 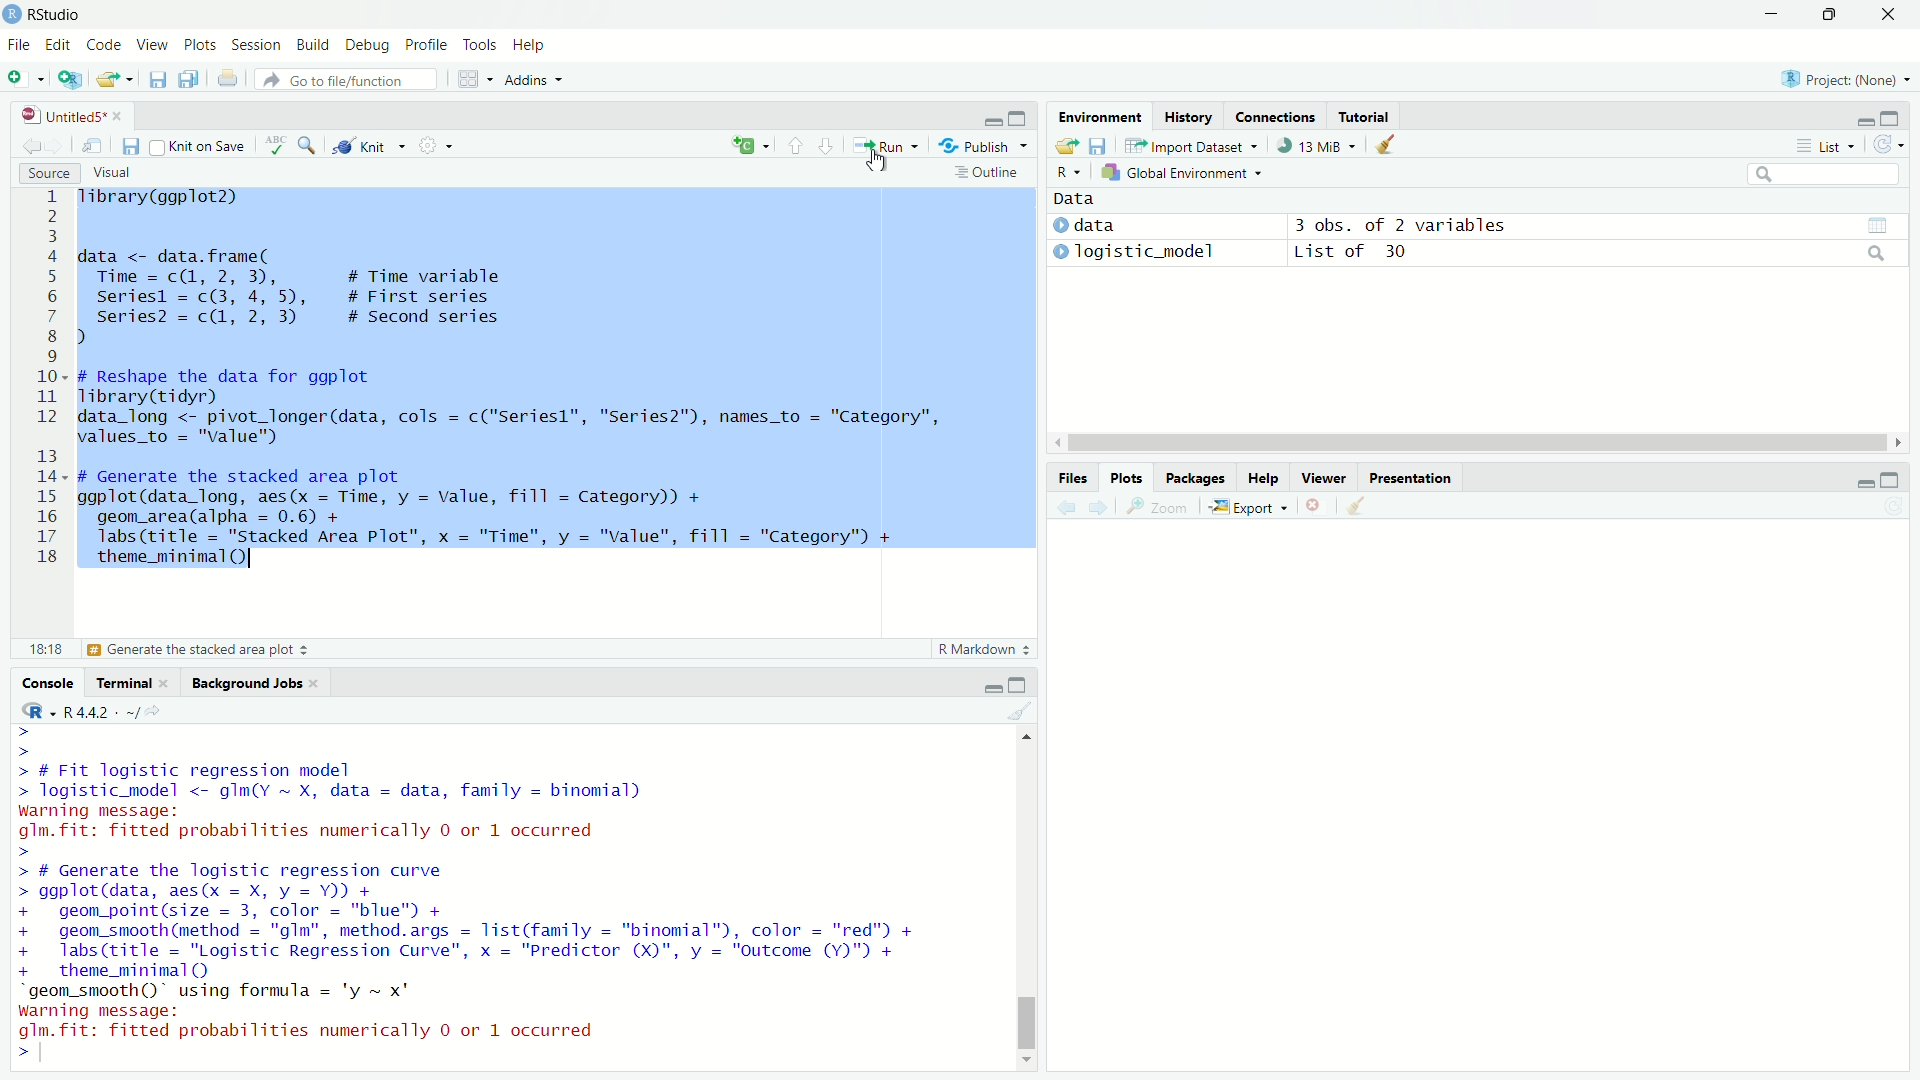 I want to click on scroll bar, so click(x=1029, y=896).